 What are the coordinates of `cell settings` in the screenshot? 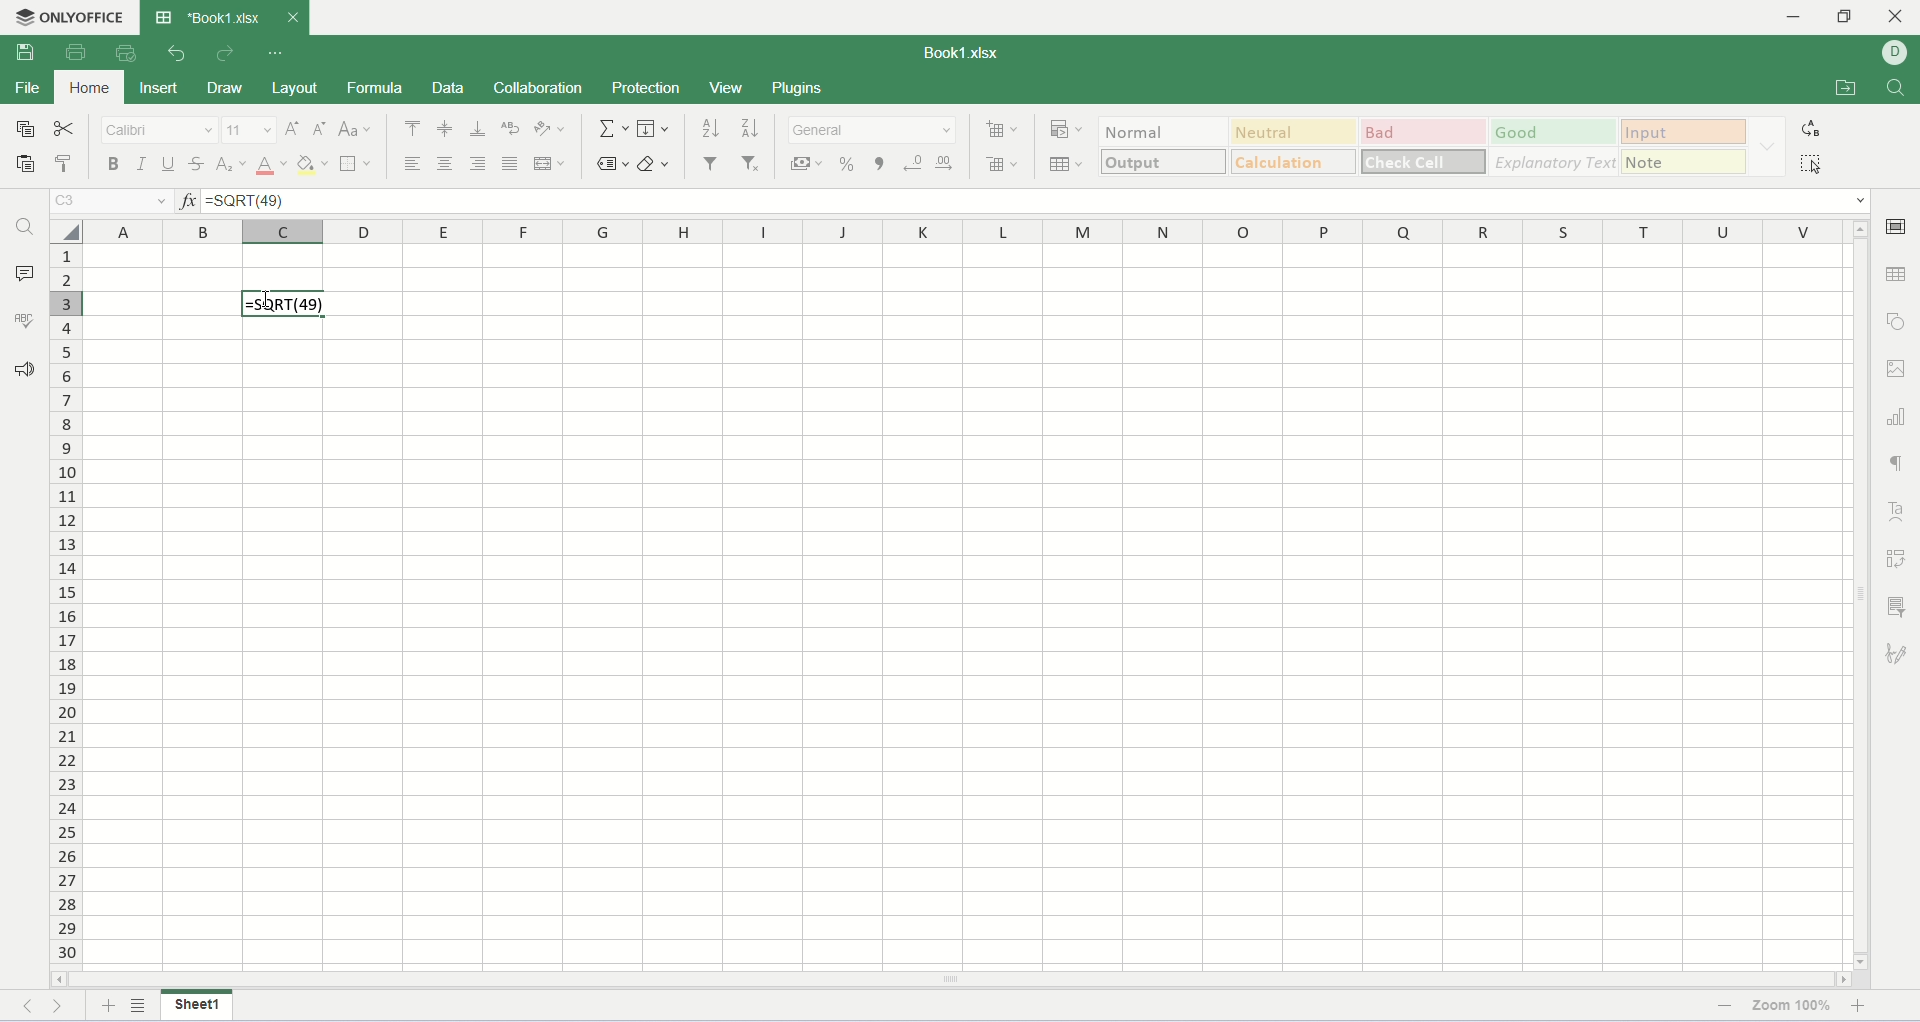 It's located at (1900, 223).